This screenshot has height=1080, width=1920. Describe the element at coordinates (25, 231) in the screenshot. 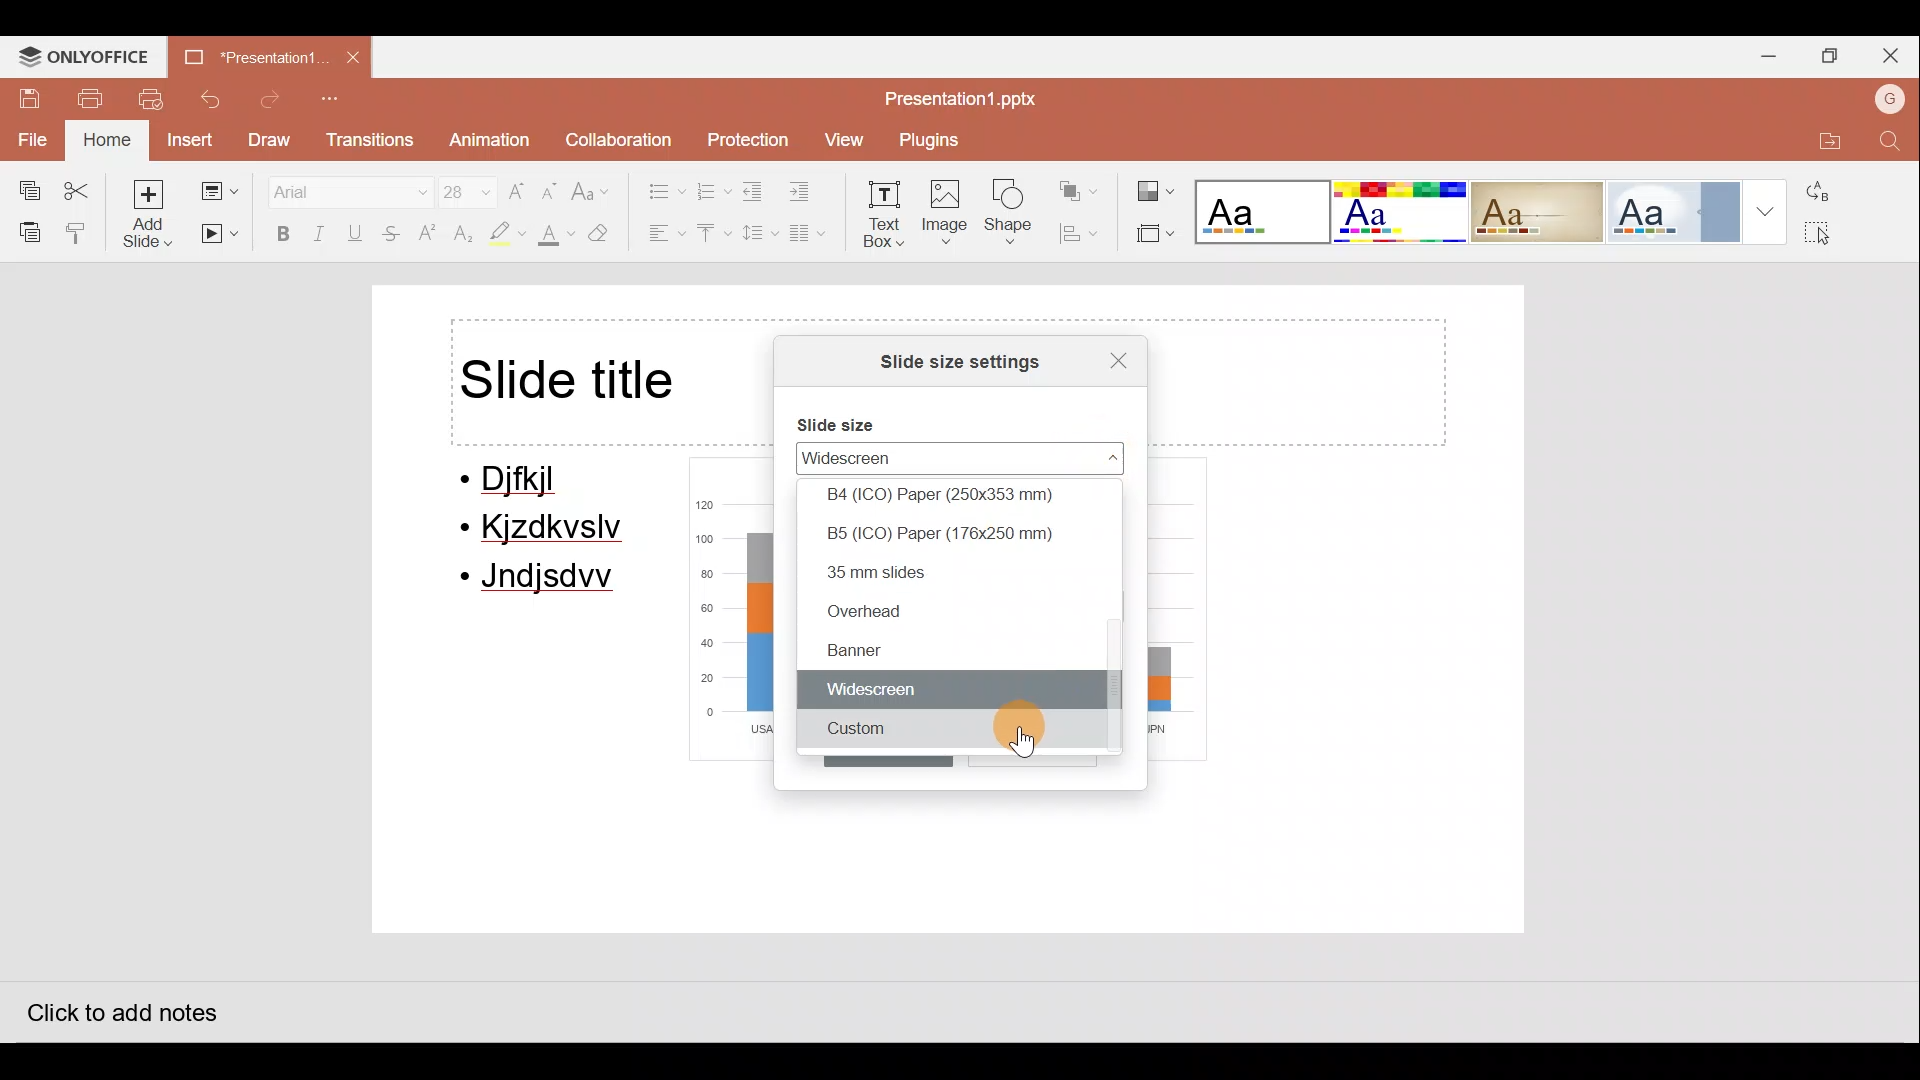

I see `Paste` at that location.